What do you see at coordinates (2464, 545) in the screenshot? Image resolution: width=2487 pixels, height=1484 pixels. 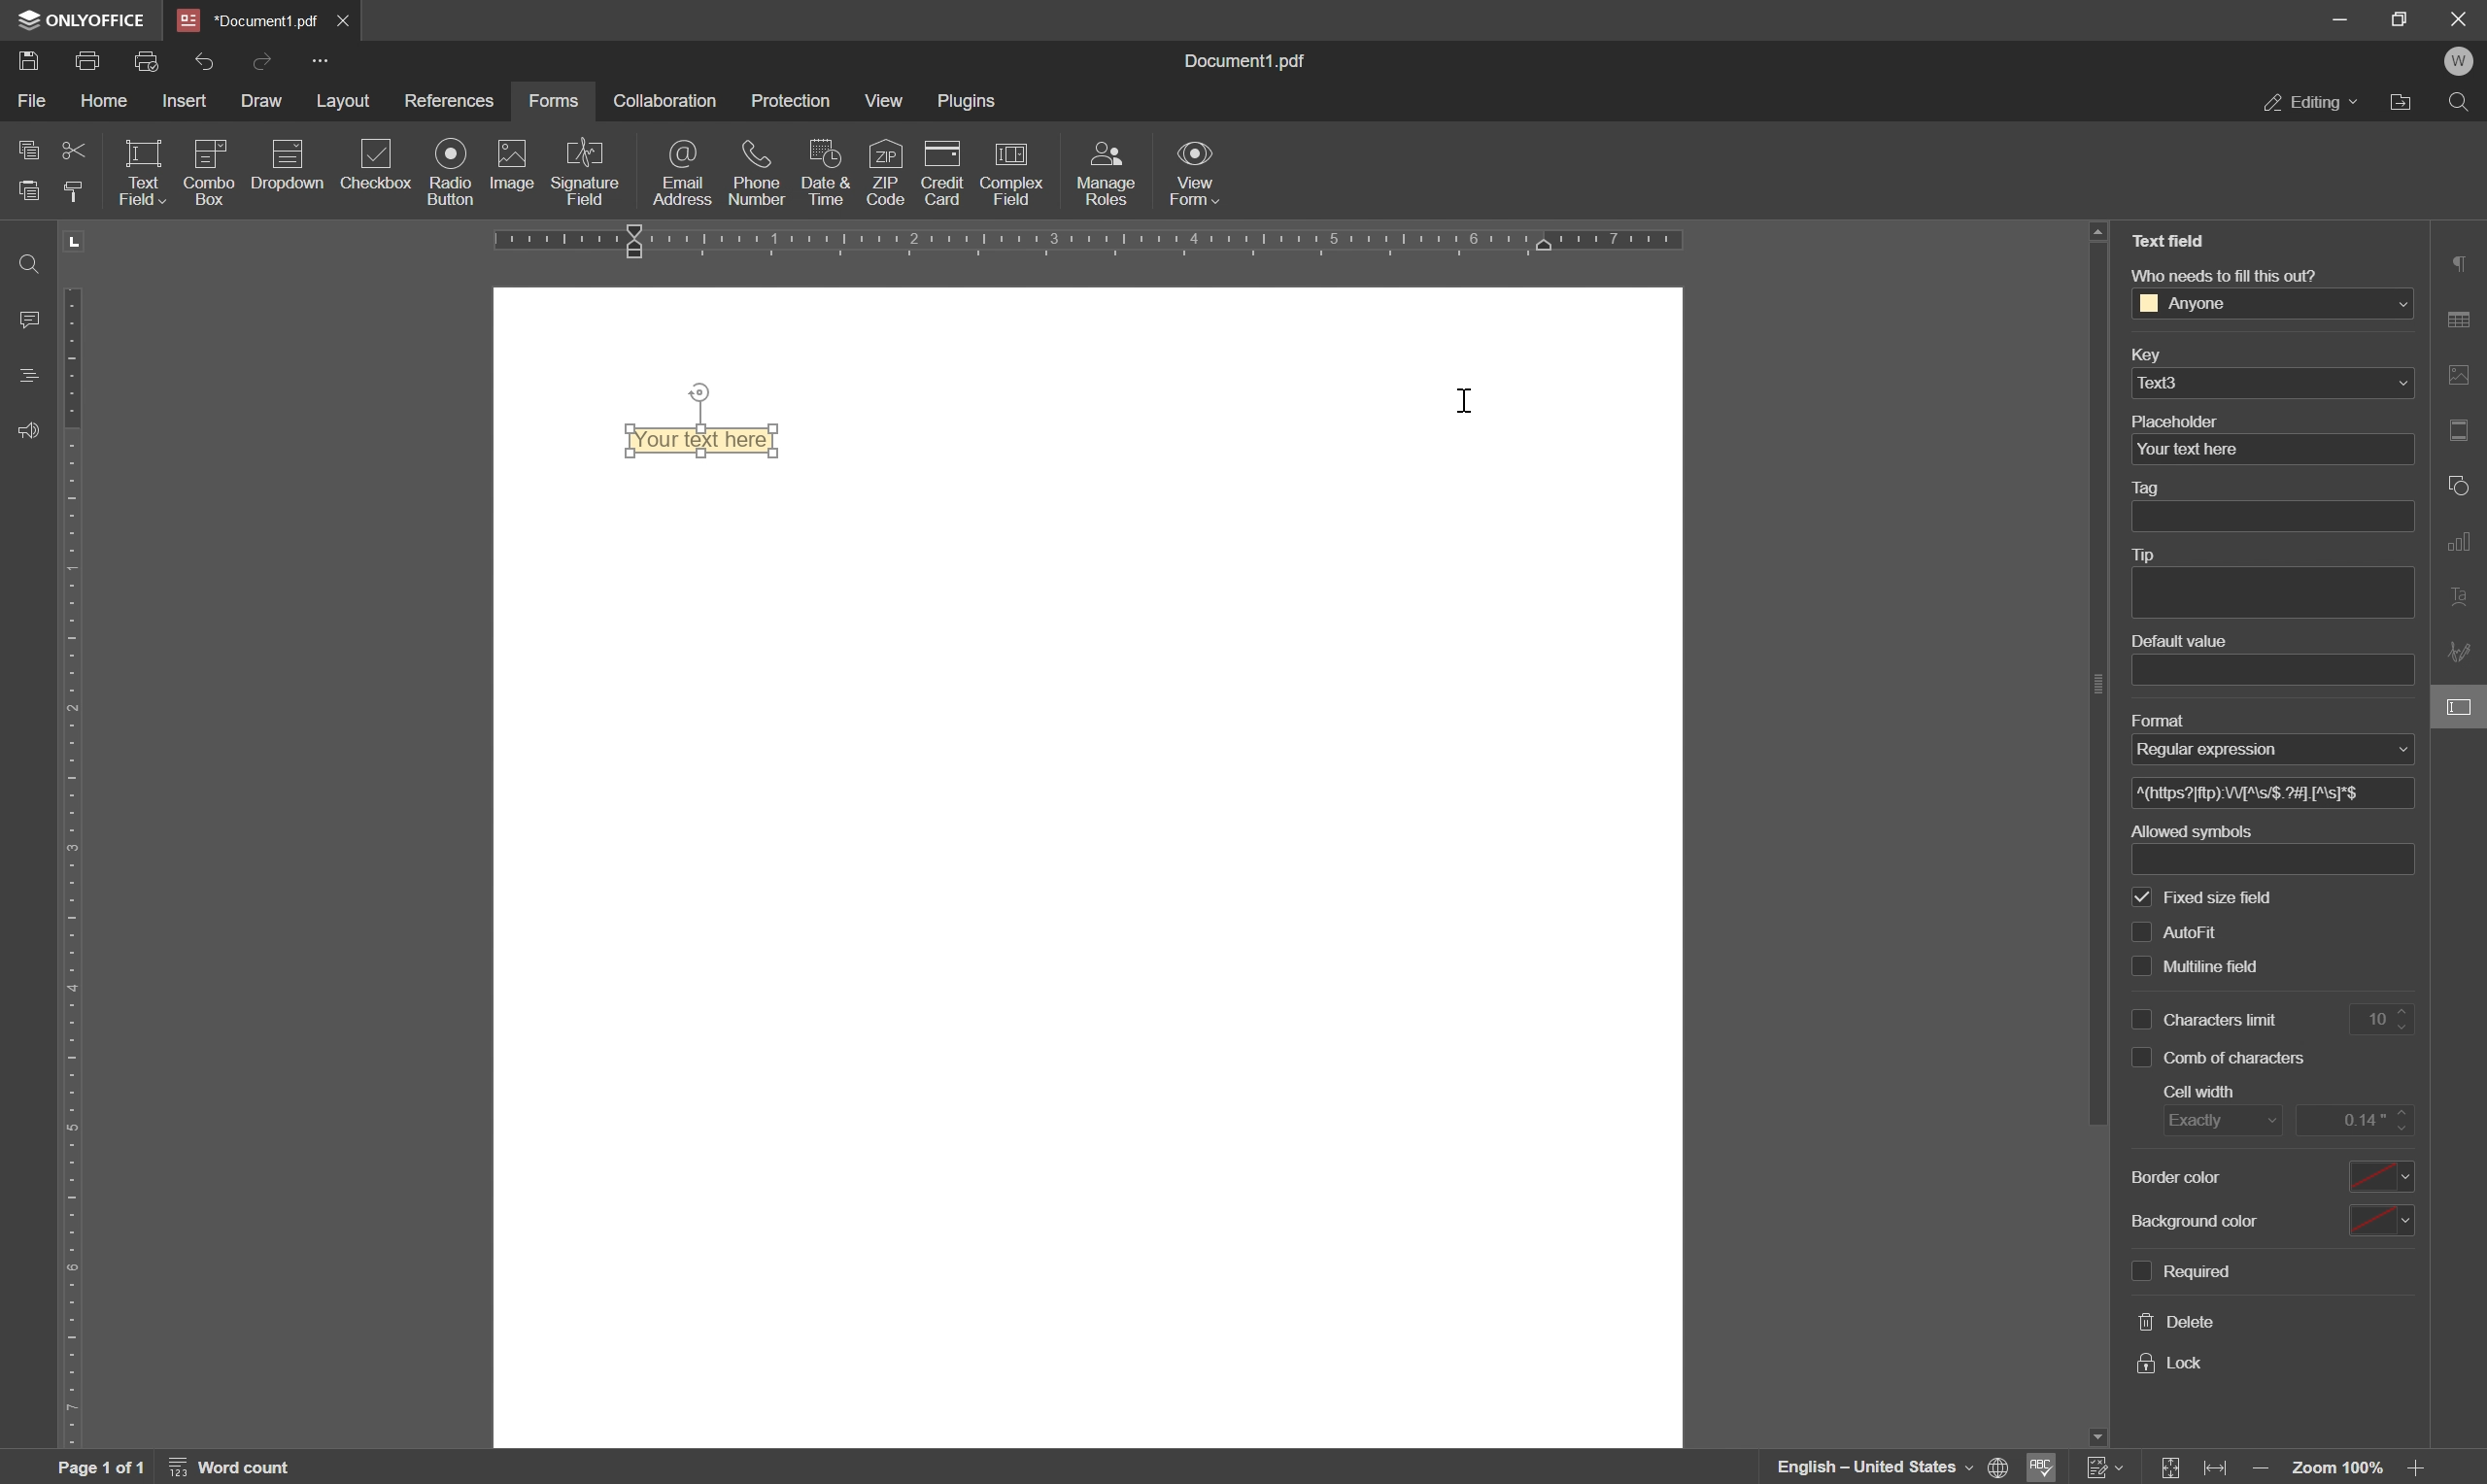 I see `chart settings` at bounding box center [2464, 545].